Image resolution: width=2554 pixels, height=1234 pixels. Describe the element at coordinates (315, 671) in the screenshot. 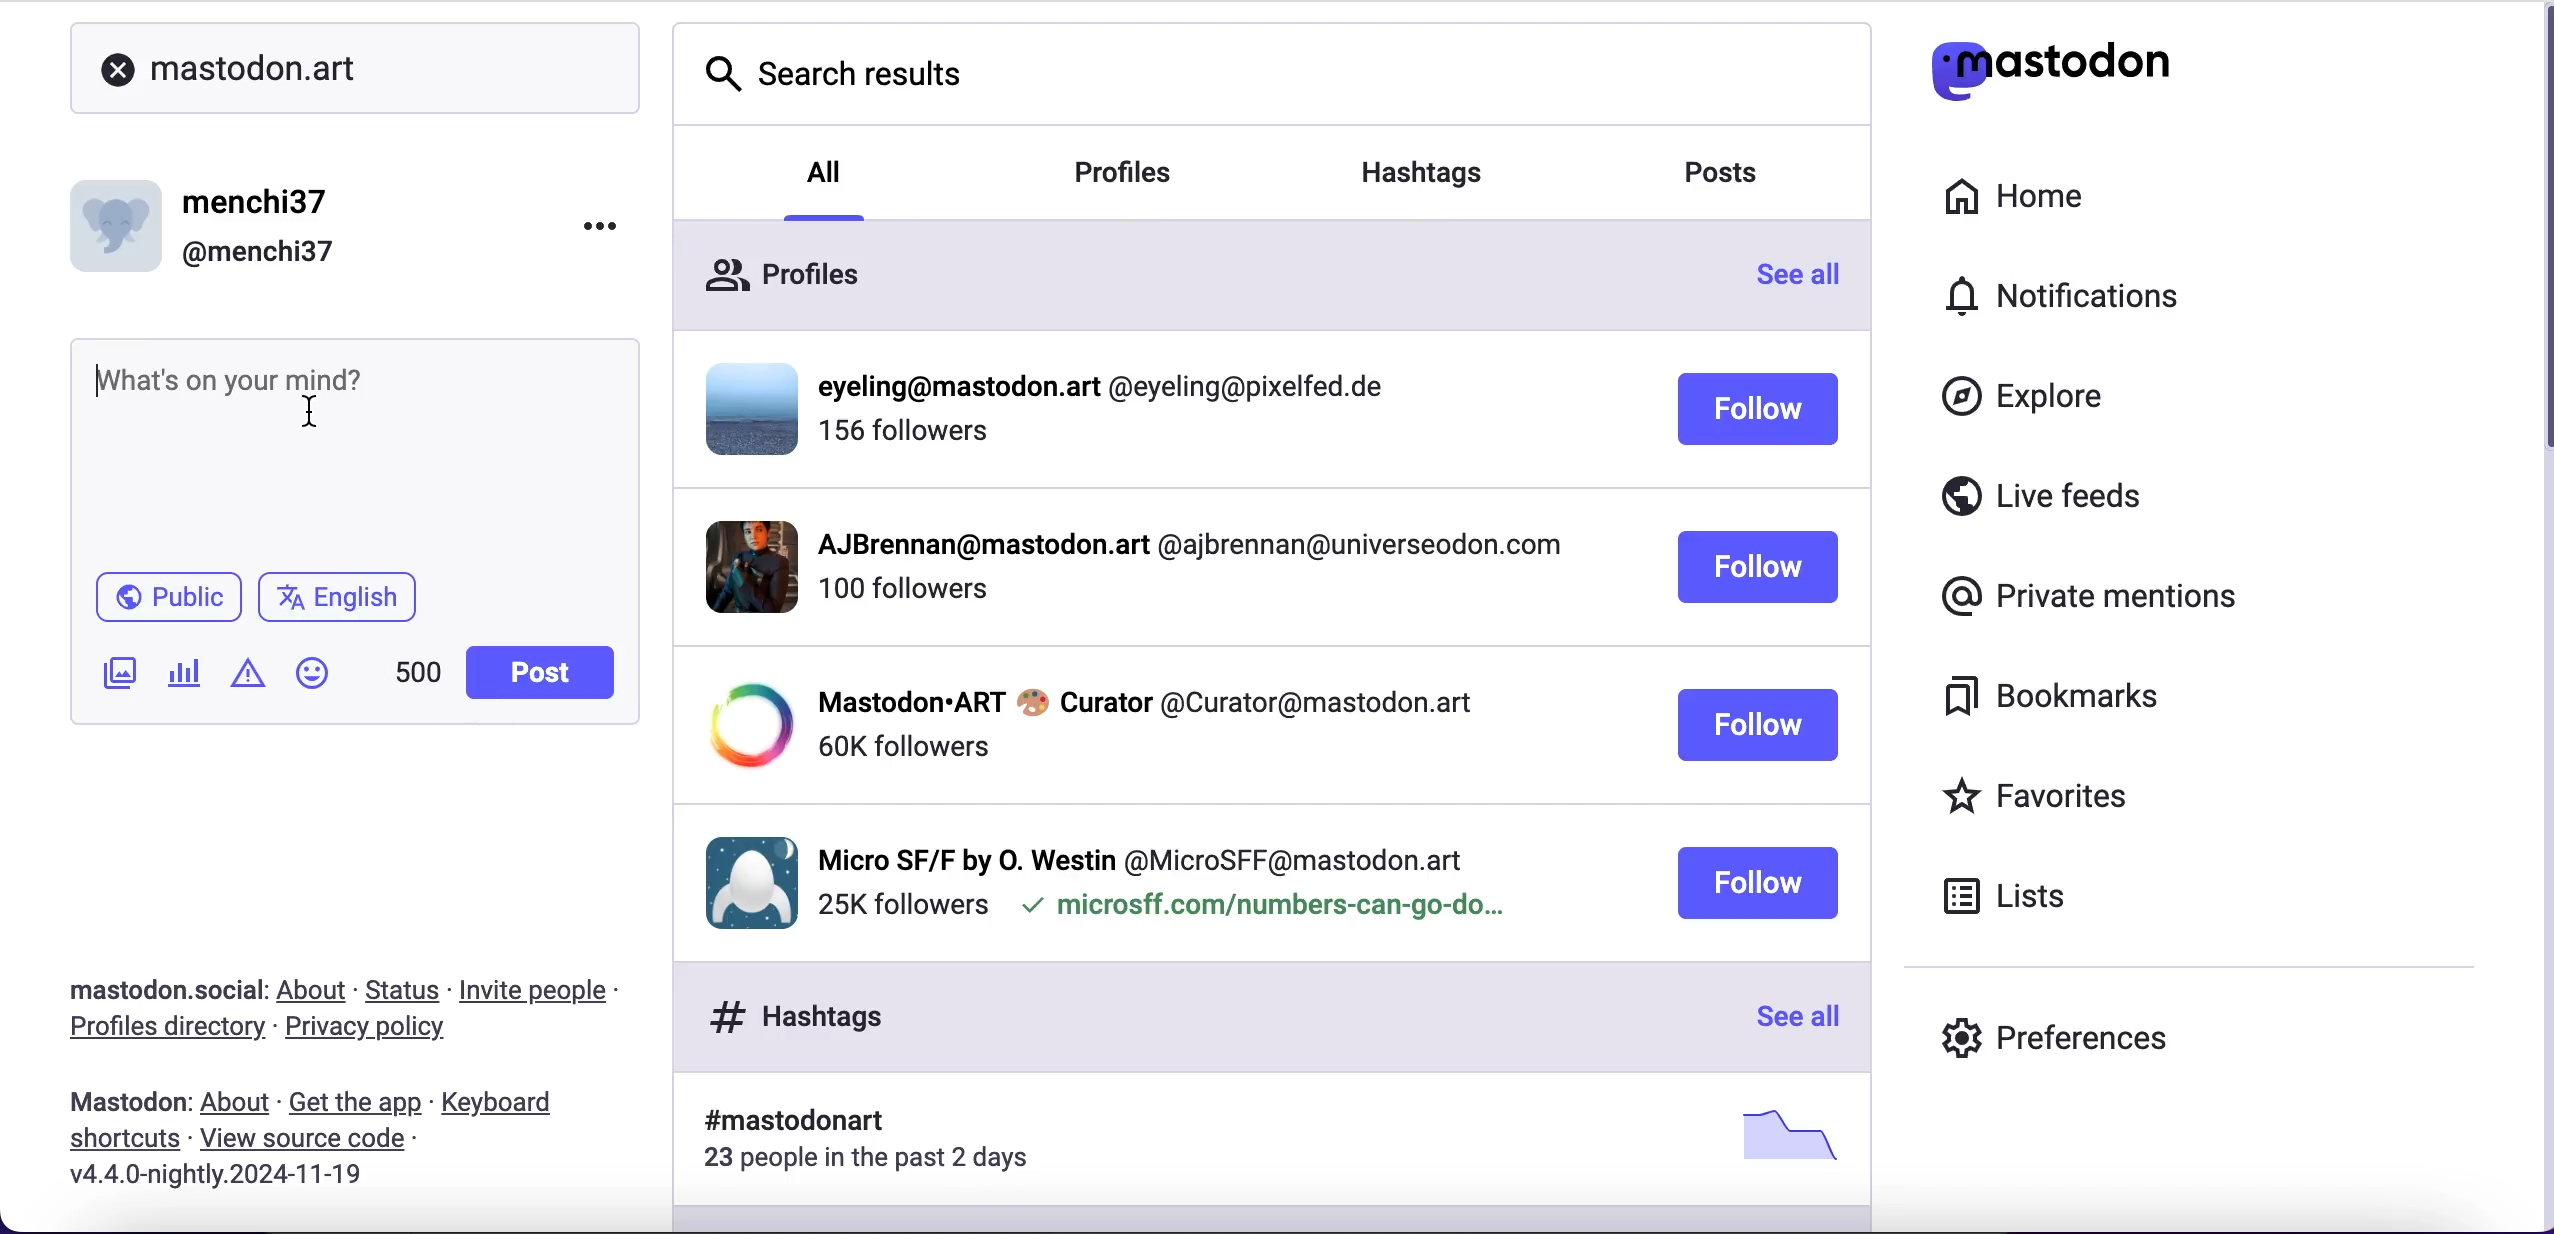

I see `emoji` at that location.